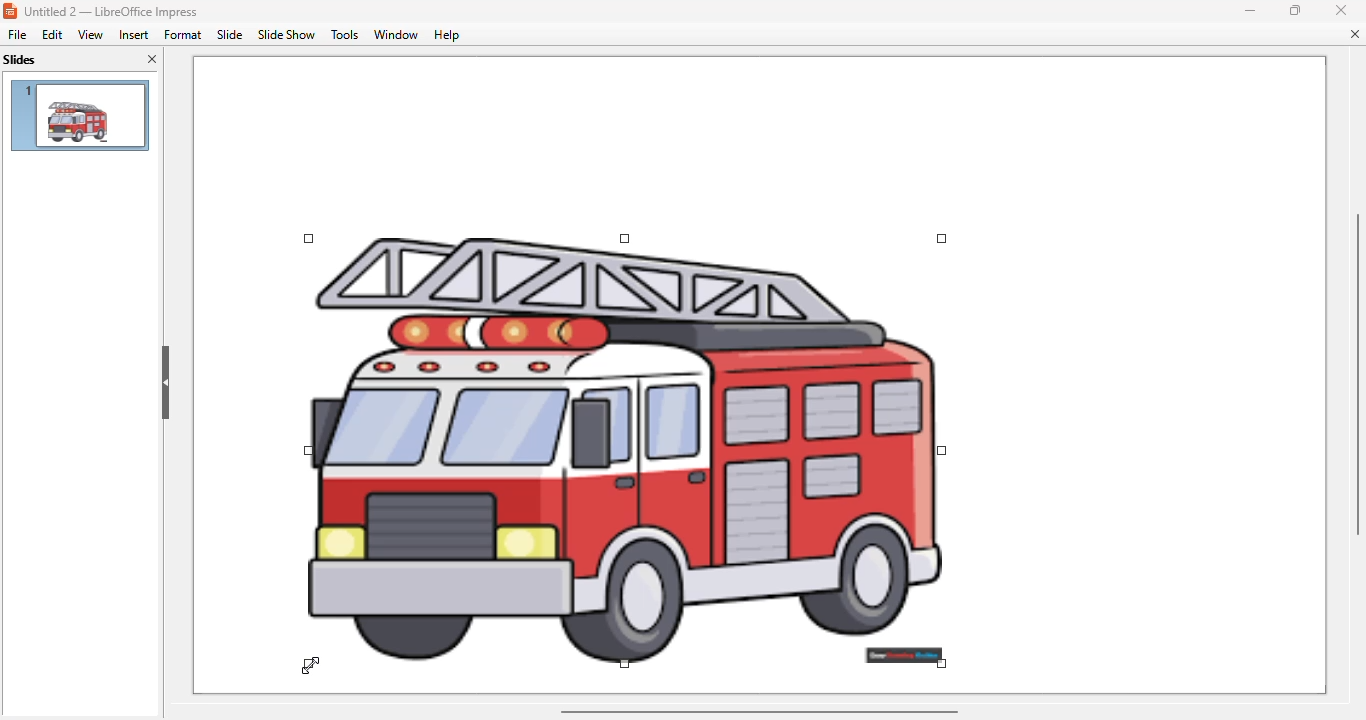 The image size is (1366, 720). Describe the element at coordinates (52, 35) in the screenshot. I see `edit` at that location.